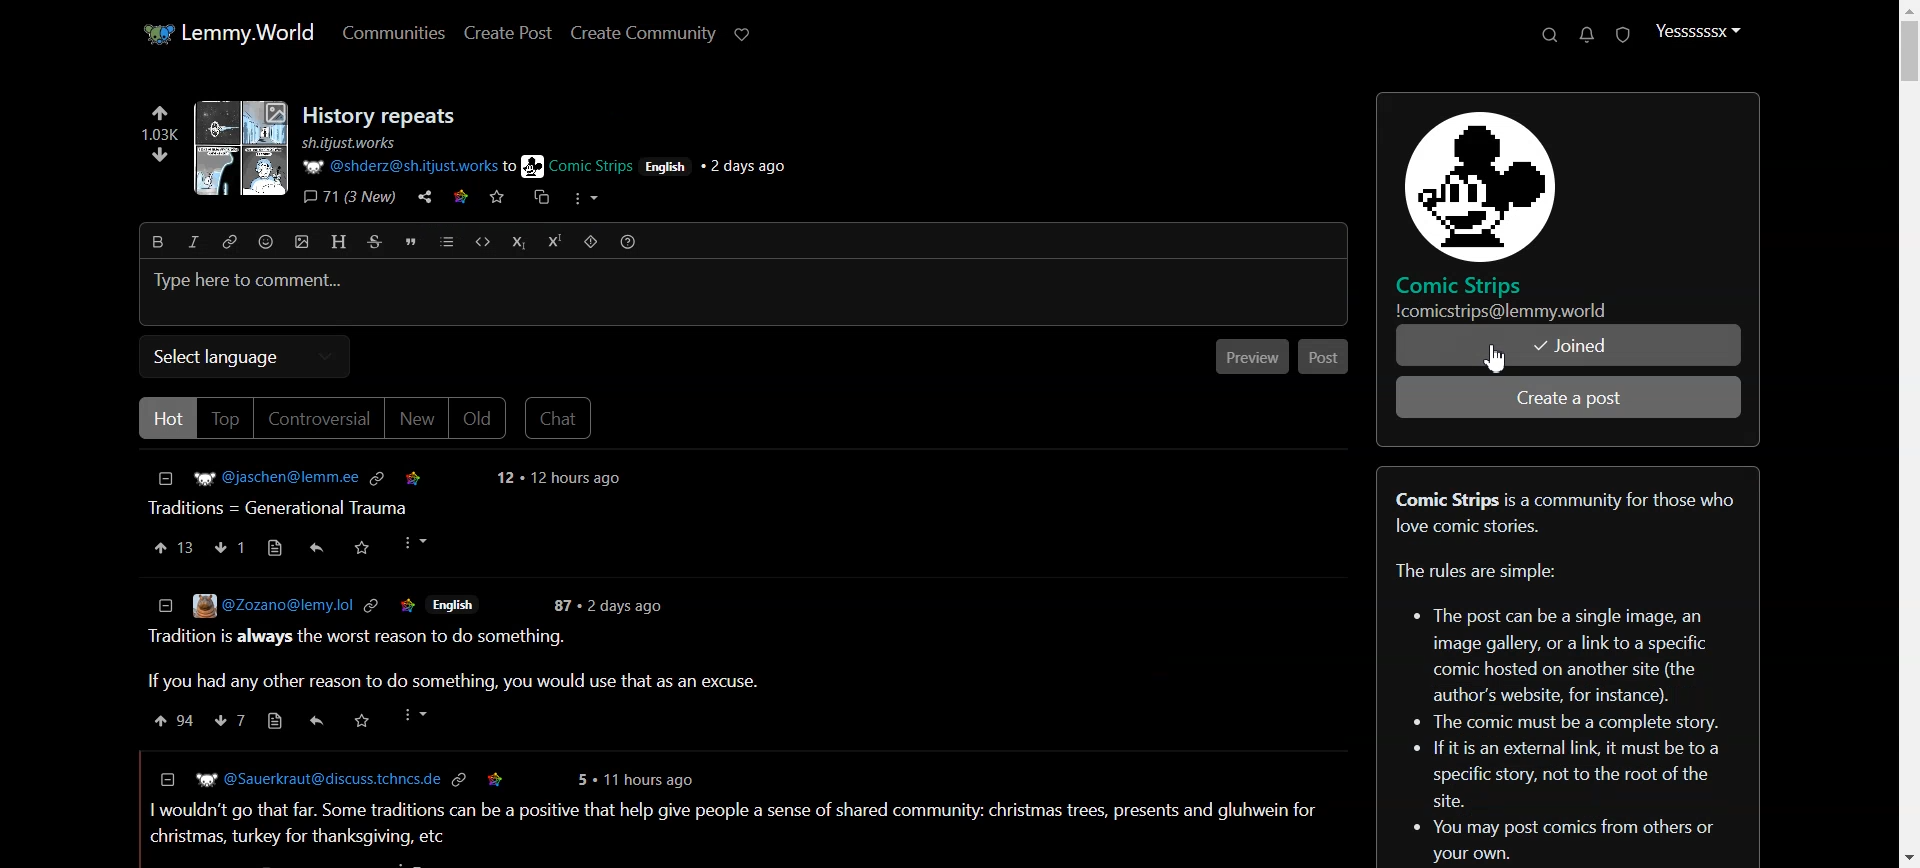 The width and height of the screenshot is (1920, 868). I want to click on Notifications, so click(1589, 34).